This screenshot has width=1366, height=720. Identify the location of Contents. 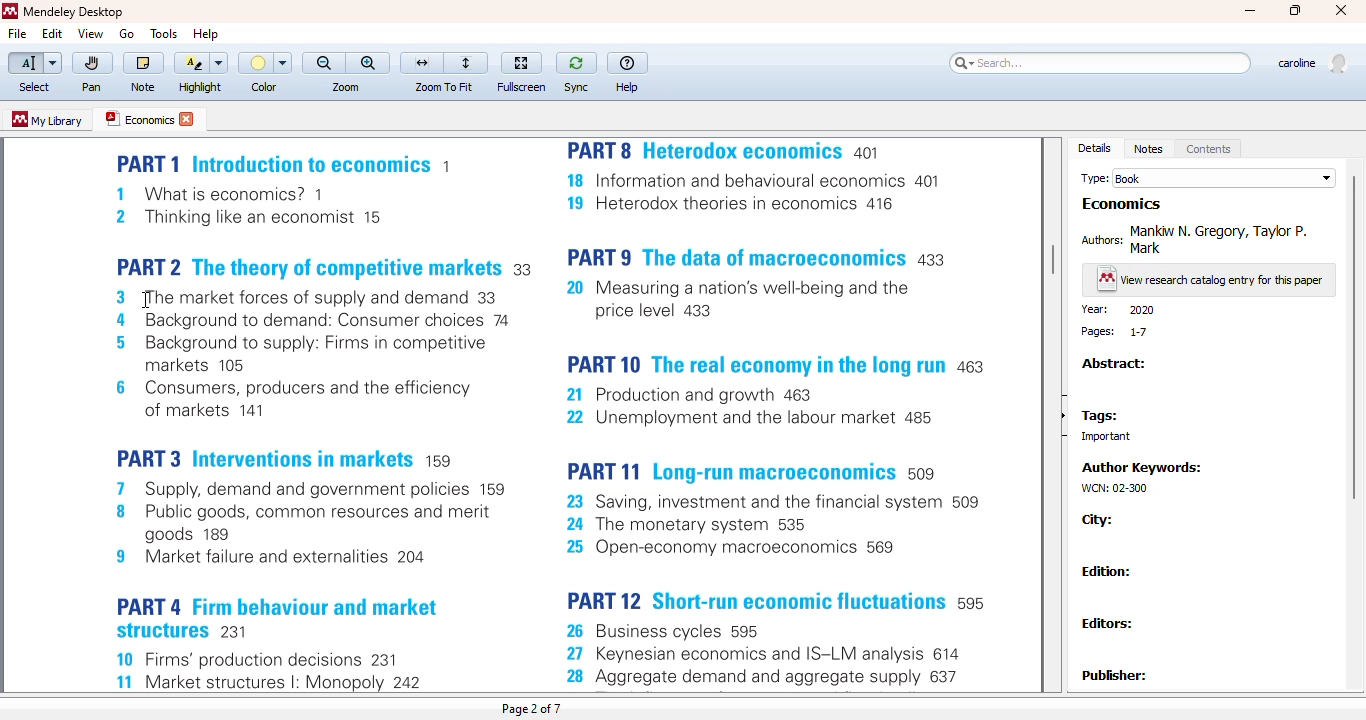
(1210, 147).